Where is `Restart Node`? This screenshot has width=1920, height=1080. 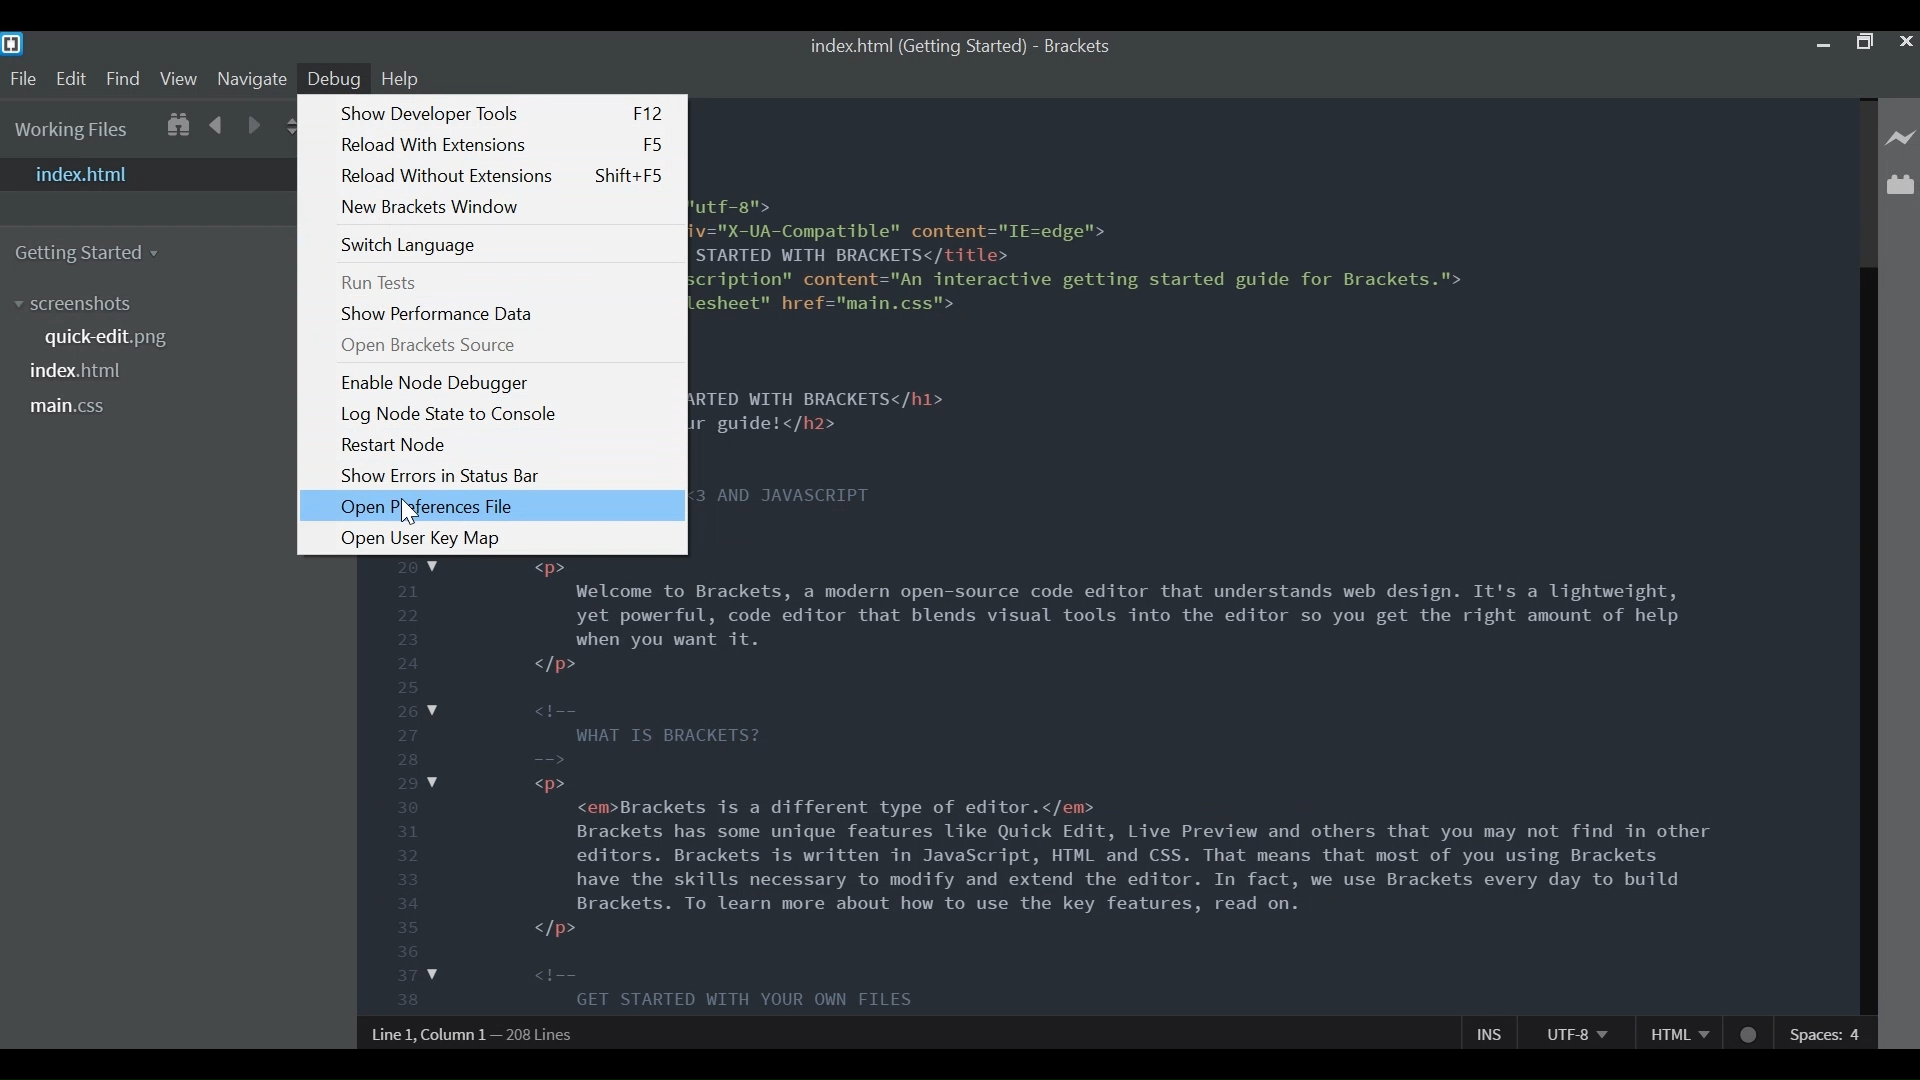 Restart Node is located at coordinates (395, 445).